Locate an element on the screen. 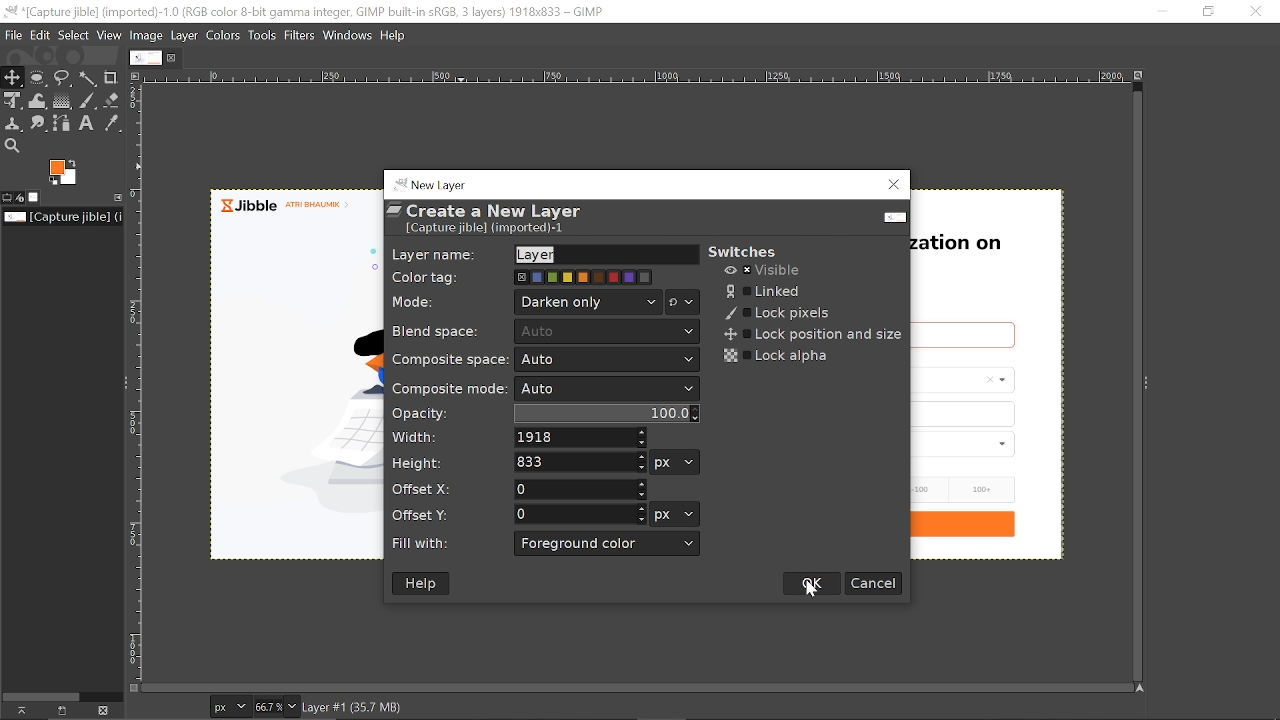  Ok is located at coordinates (812, 583).